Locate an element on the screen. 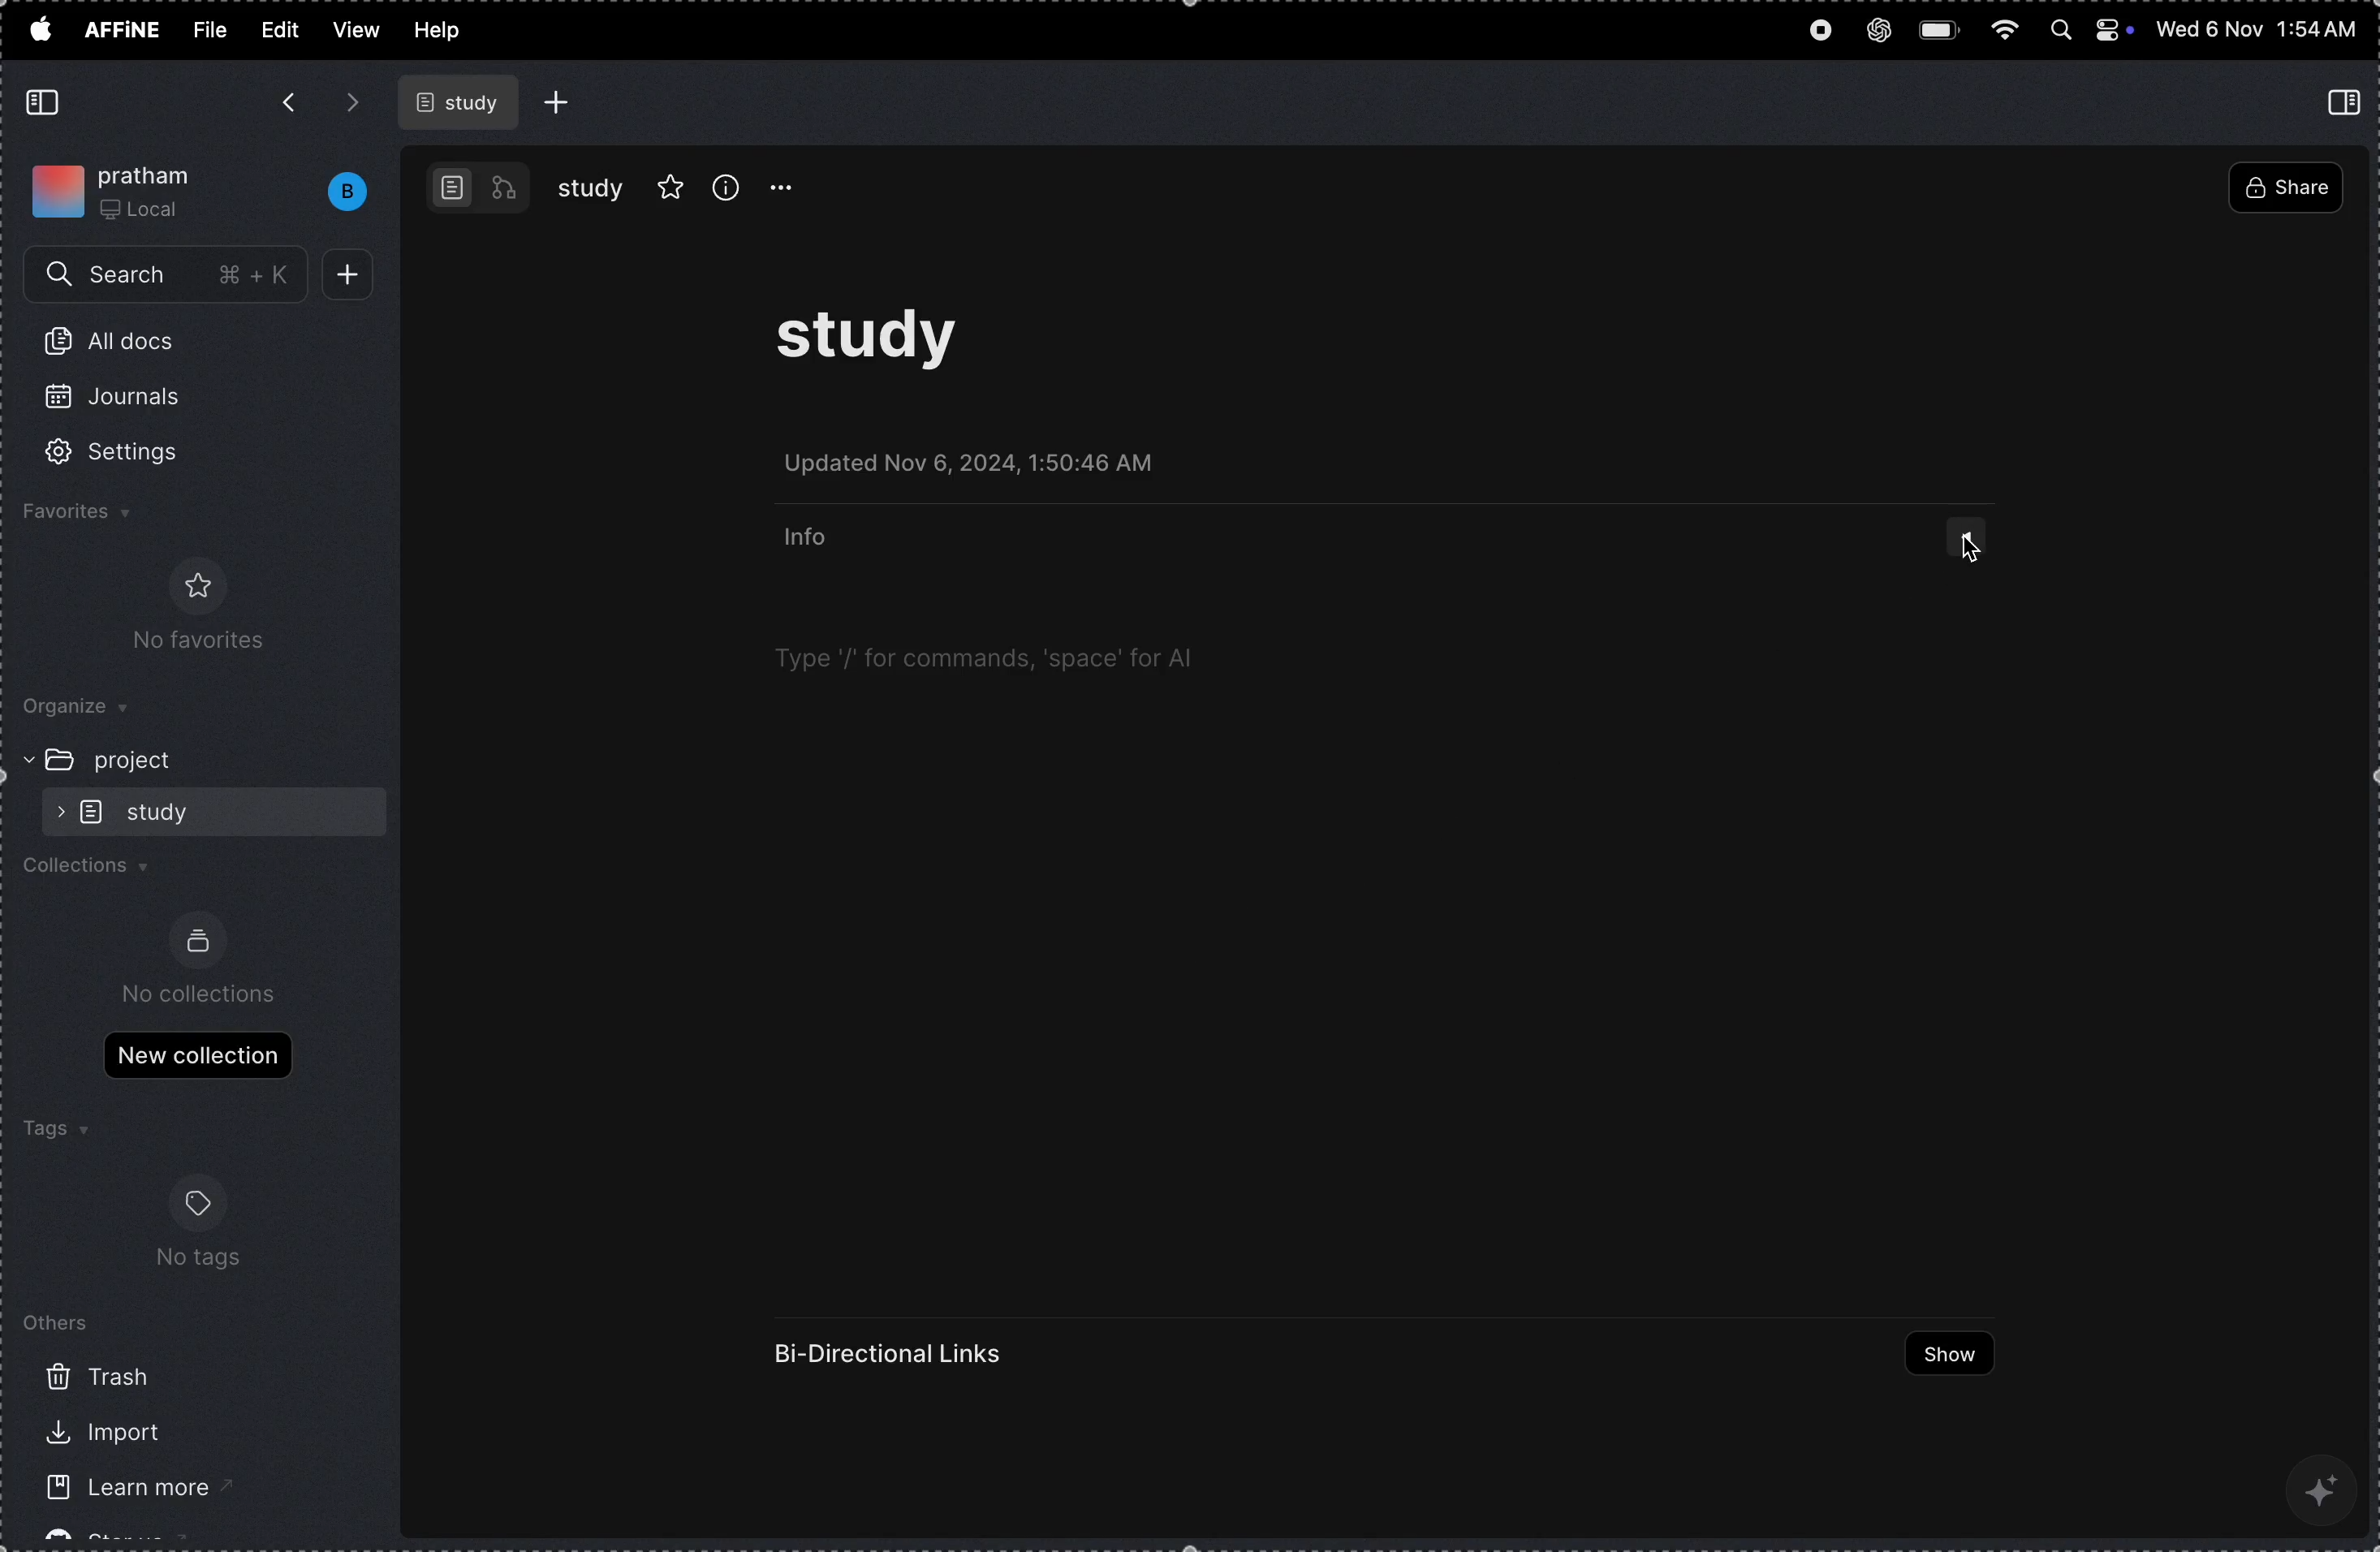  wifi is located at coordinates (2006, 31).